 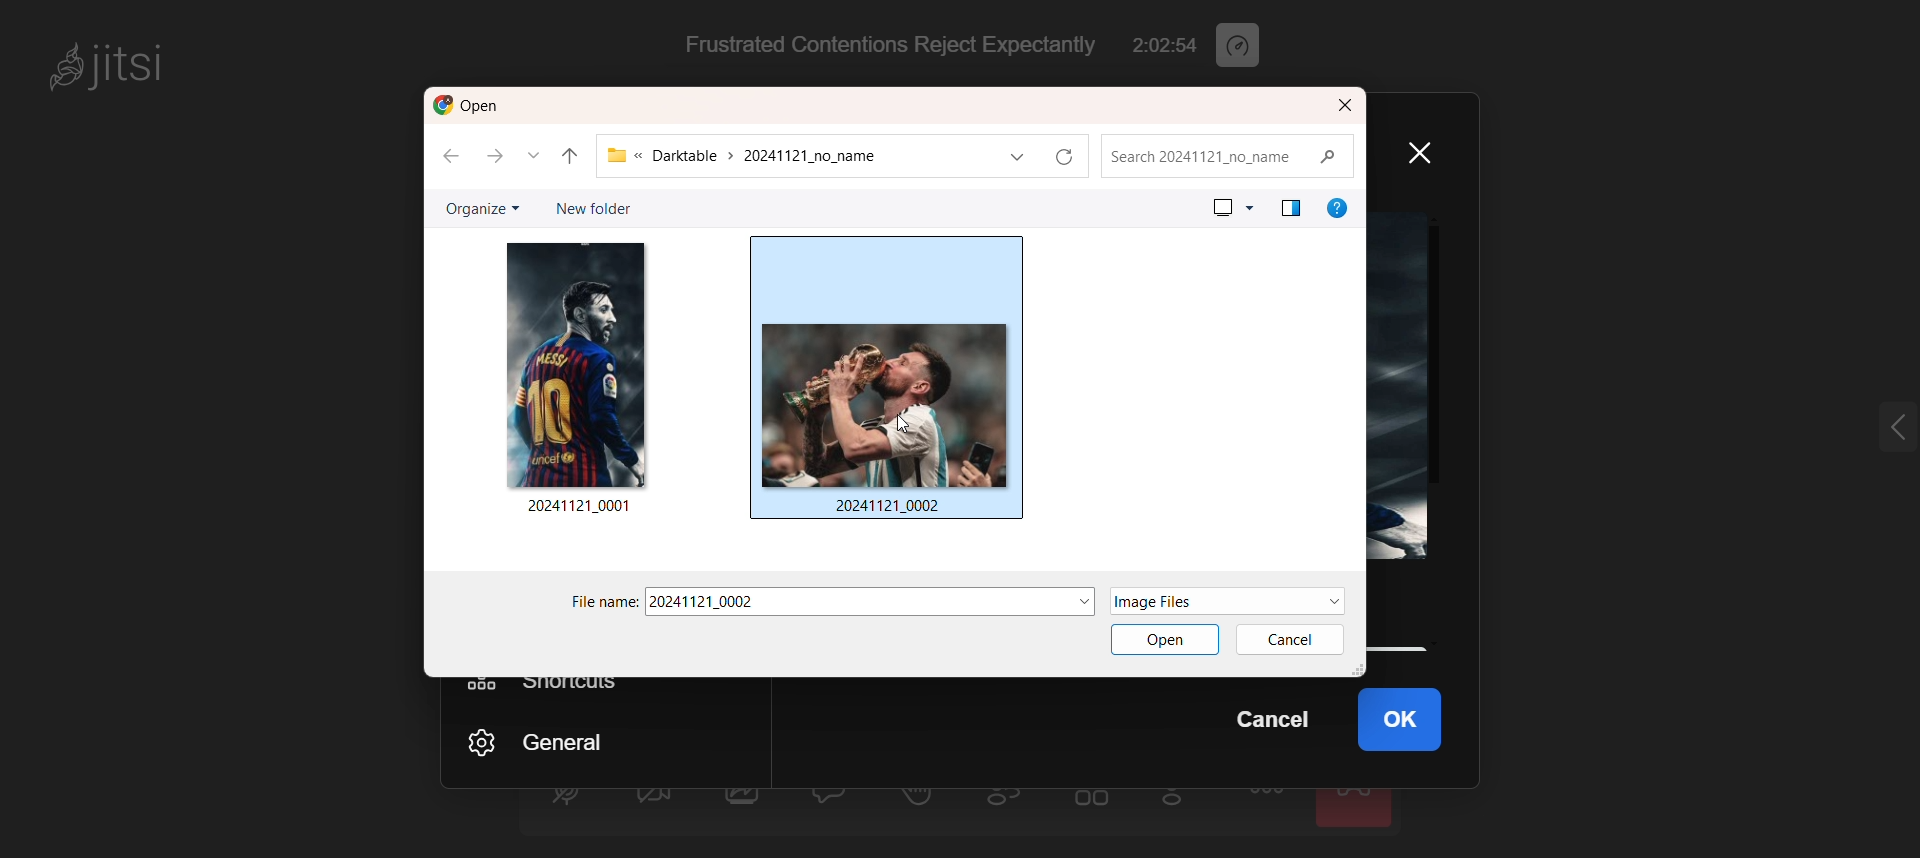 What do you see at coordinates (652, 803) in the screenshot?
I see `start camera` at bounding box center [652, 803].